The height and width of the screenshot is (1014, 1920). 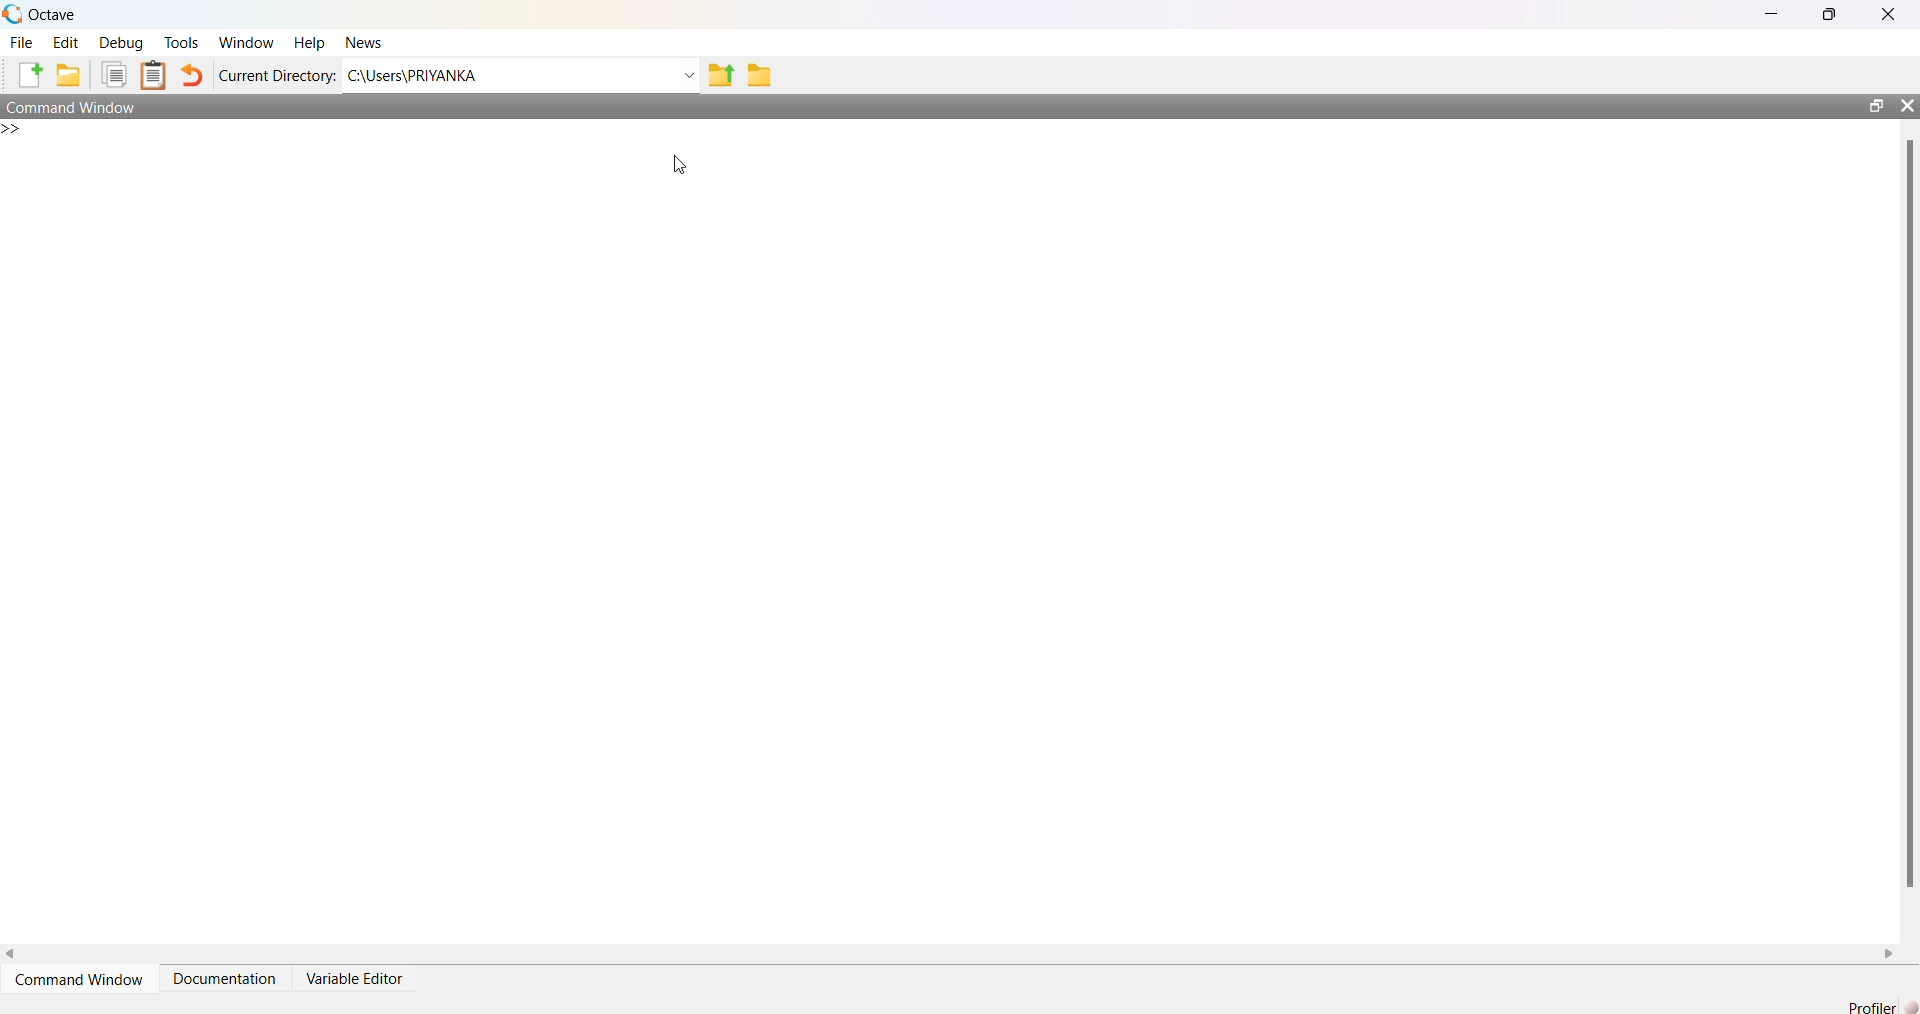 I want to click on maximise, so click(x=1832, y=17).